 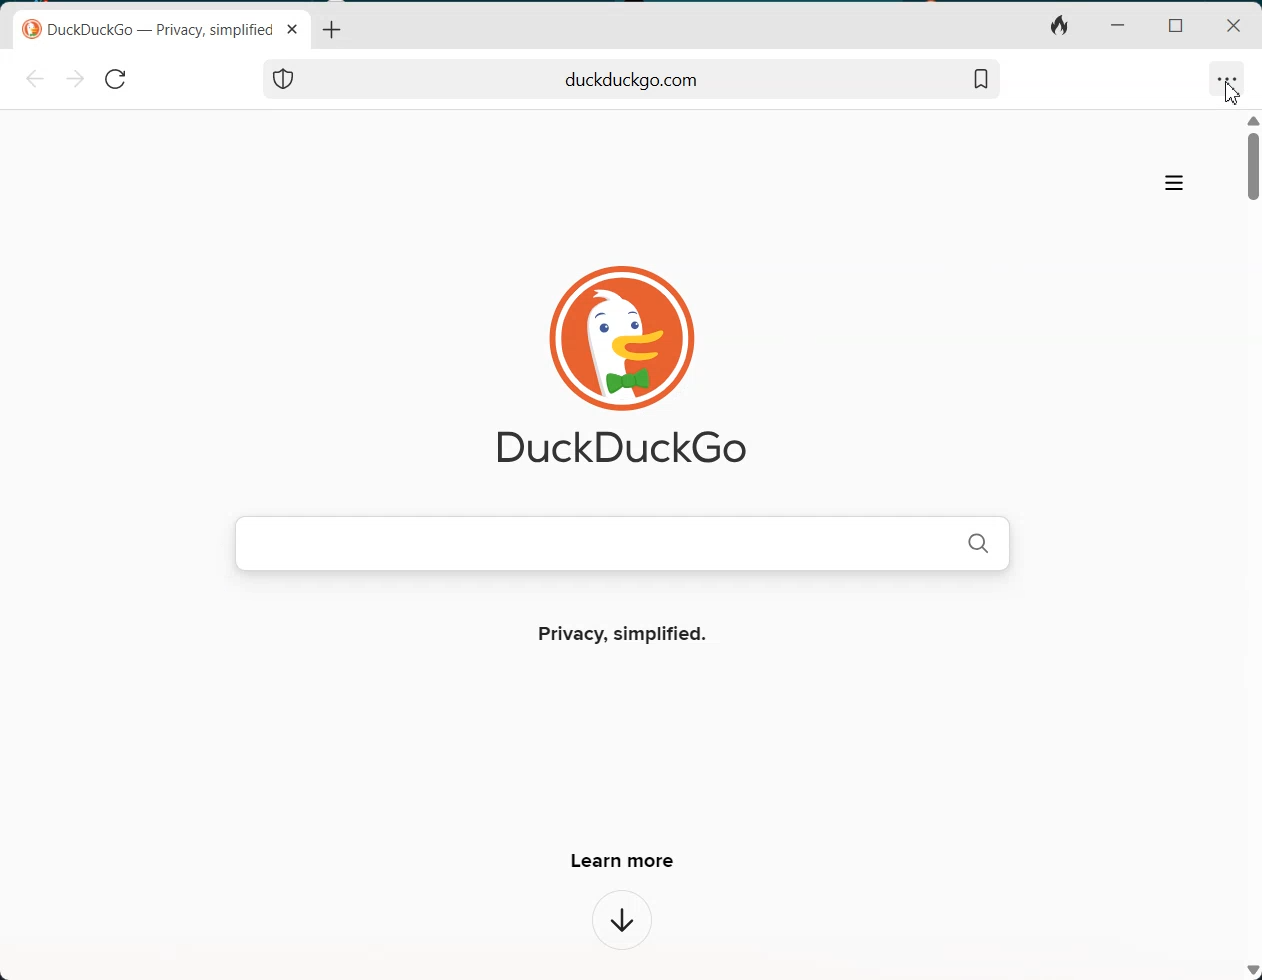 What do you see at coordinates (284, 79) in the screenshot?
I see `Protection Shield ` at bounding box center [284, 79].